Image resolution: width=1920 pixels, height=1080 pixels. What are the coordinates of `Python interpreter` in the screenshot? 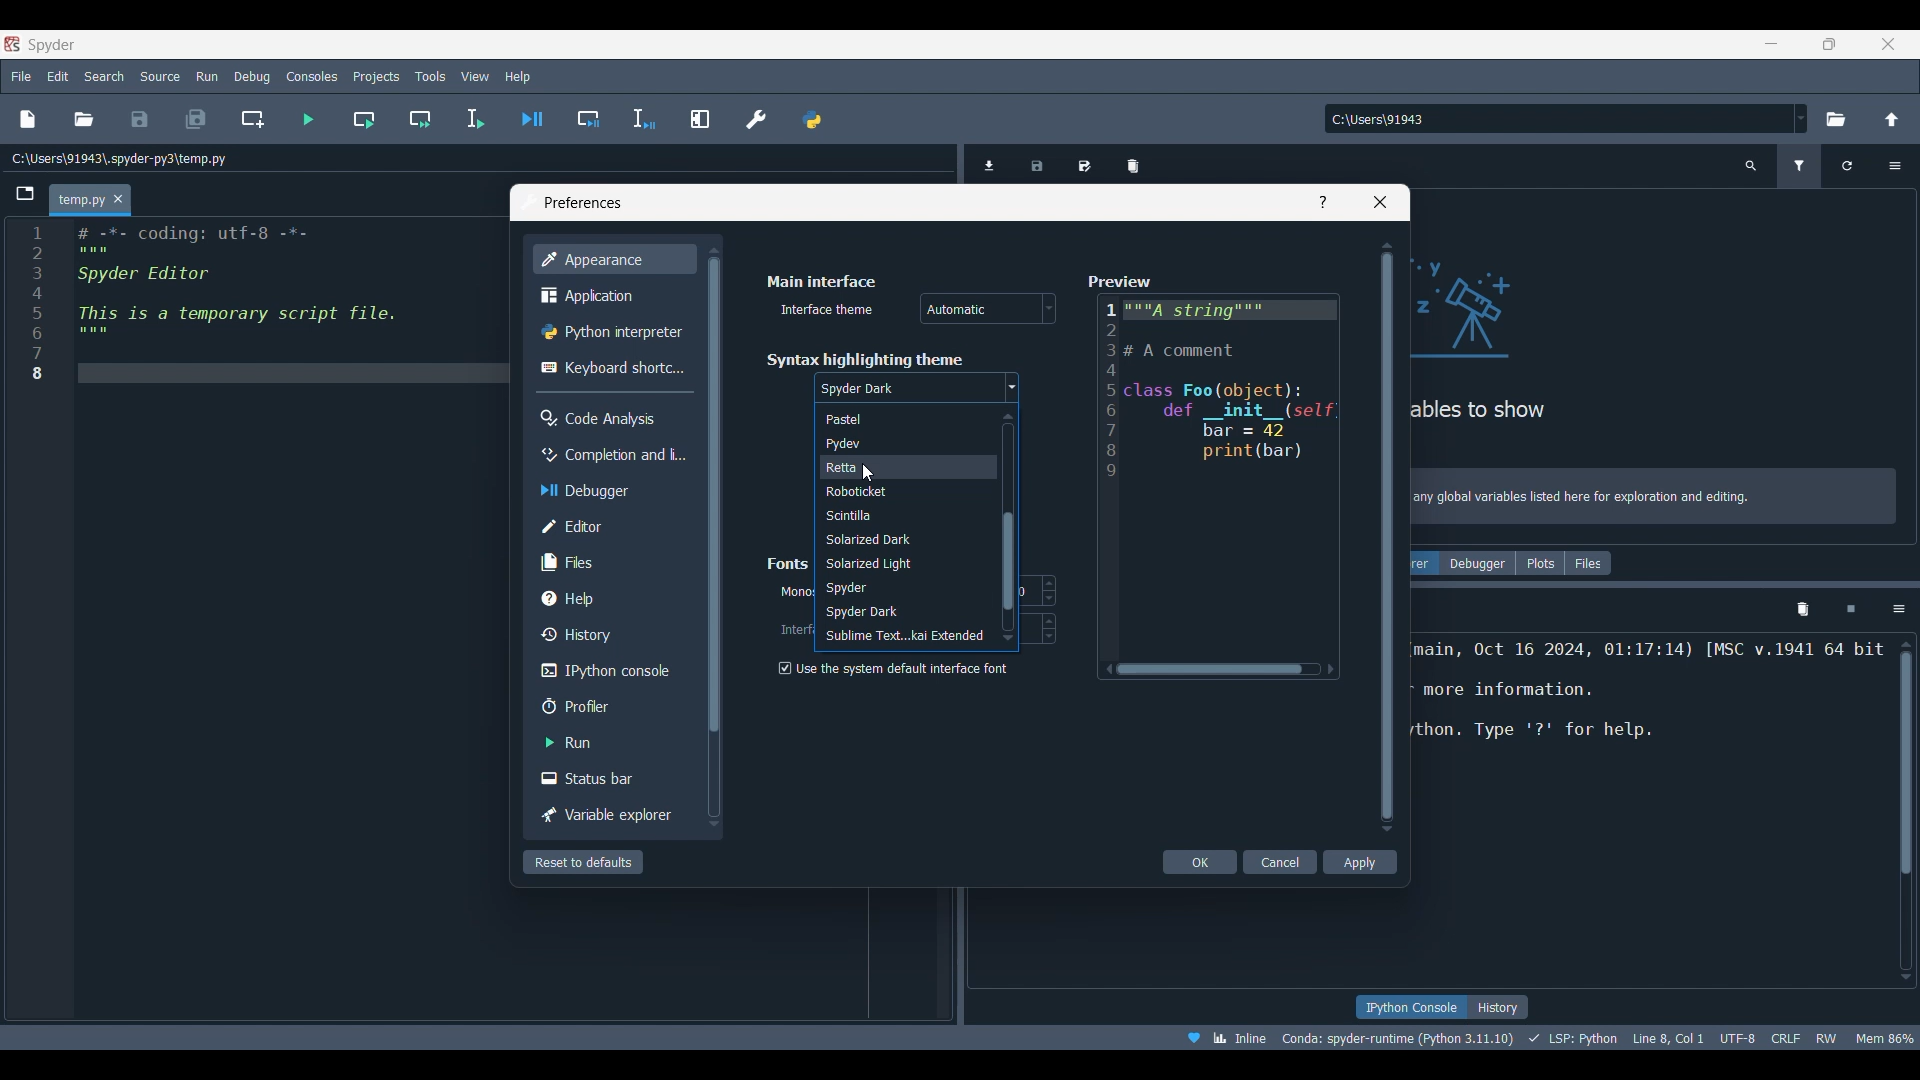 It's located at (613, 332).